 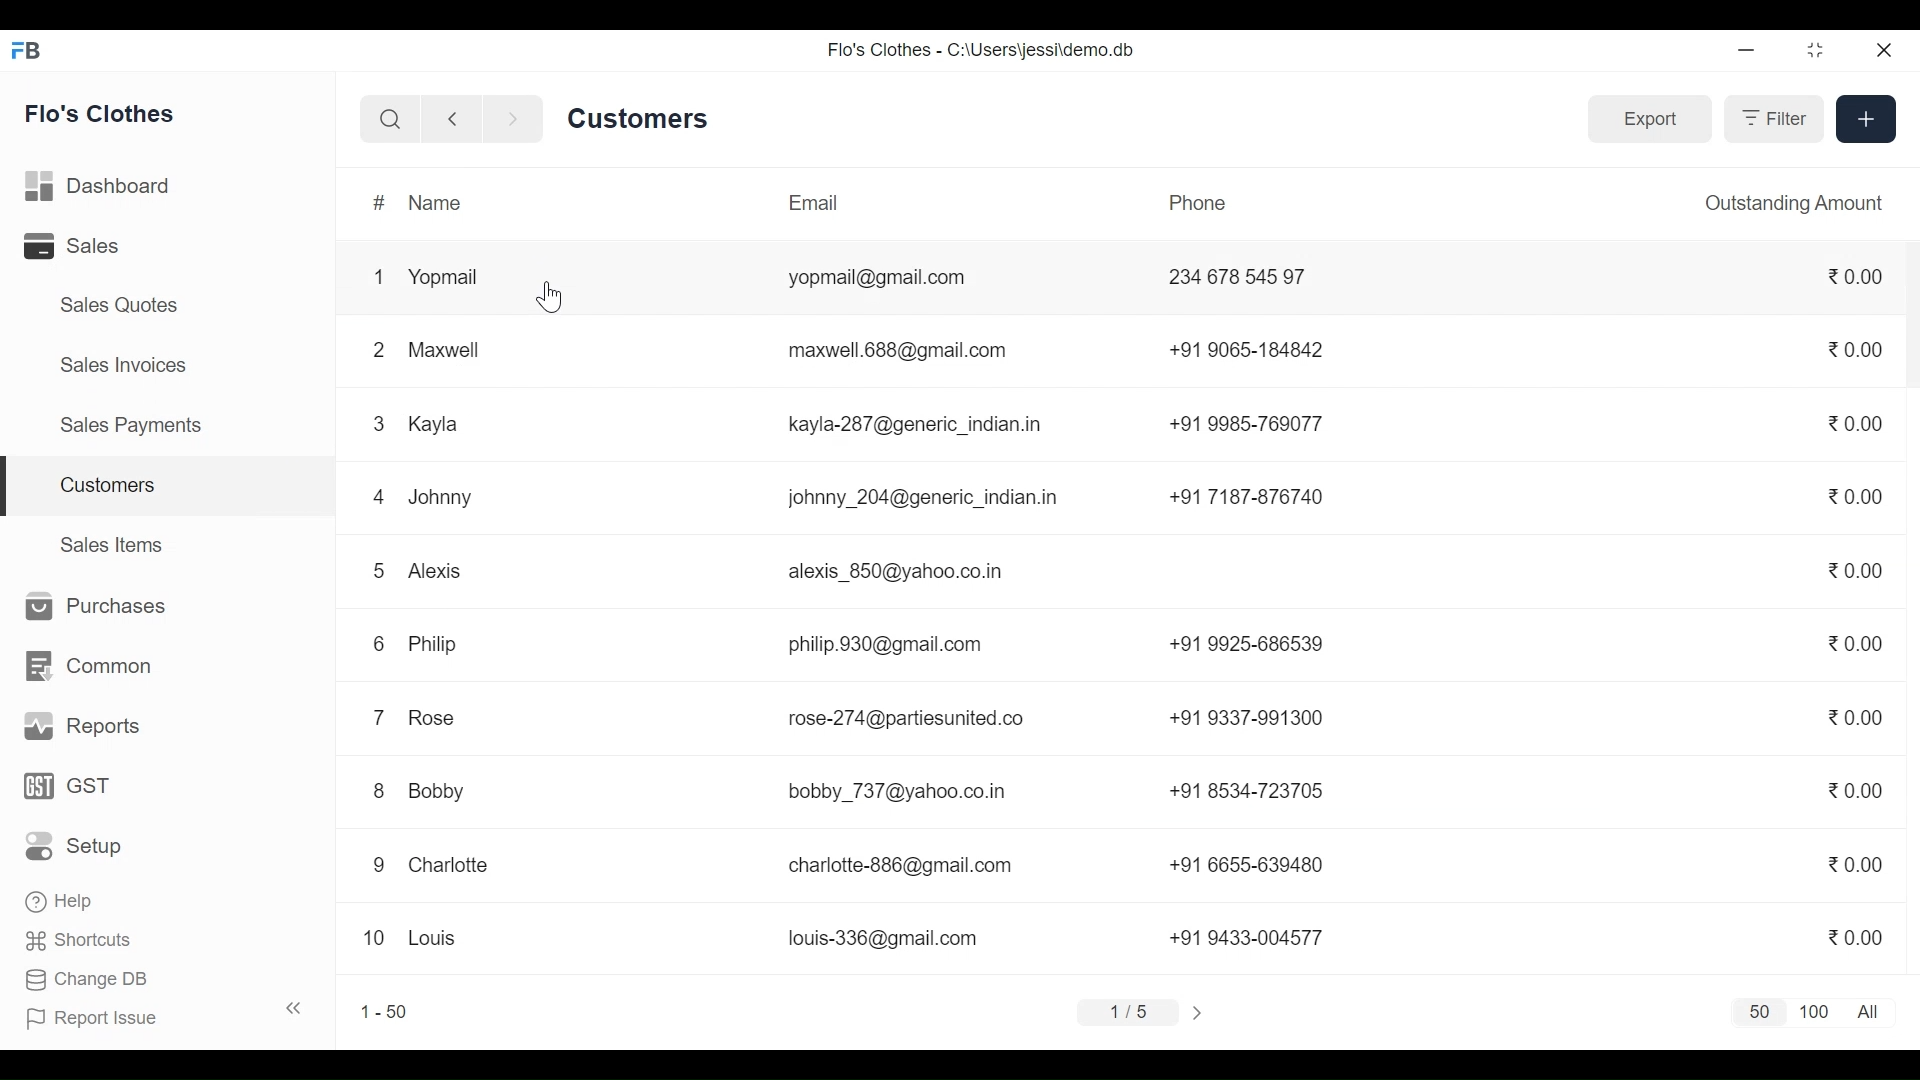 I want to click on Louis, so click(x=430, y=937).